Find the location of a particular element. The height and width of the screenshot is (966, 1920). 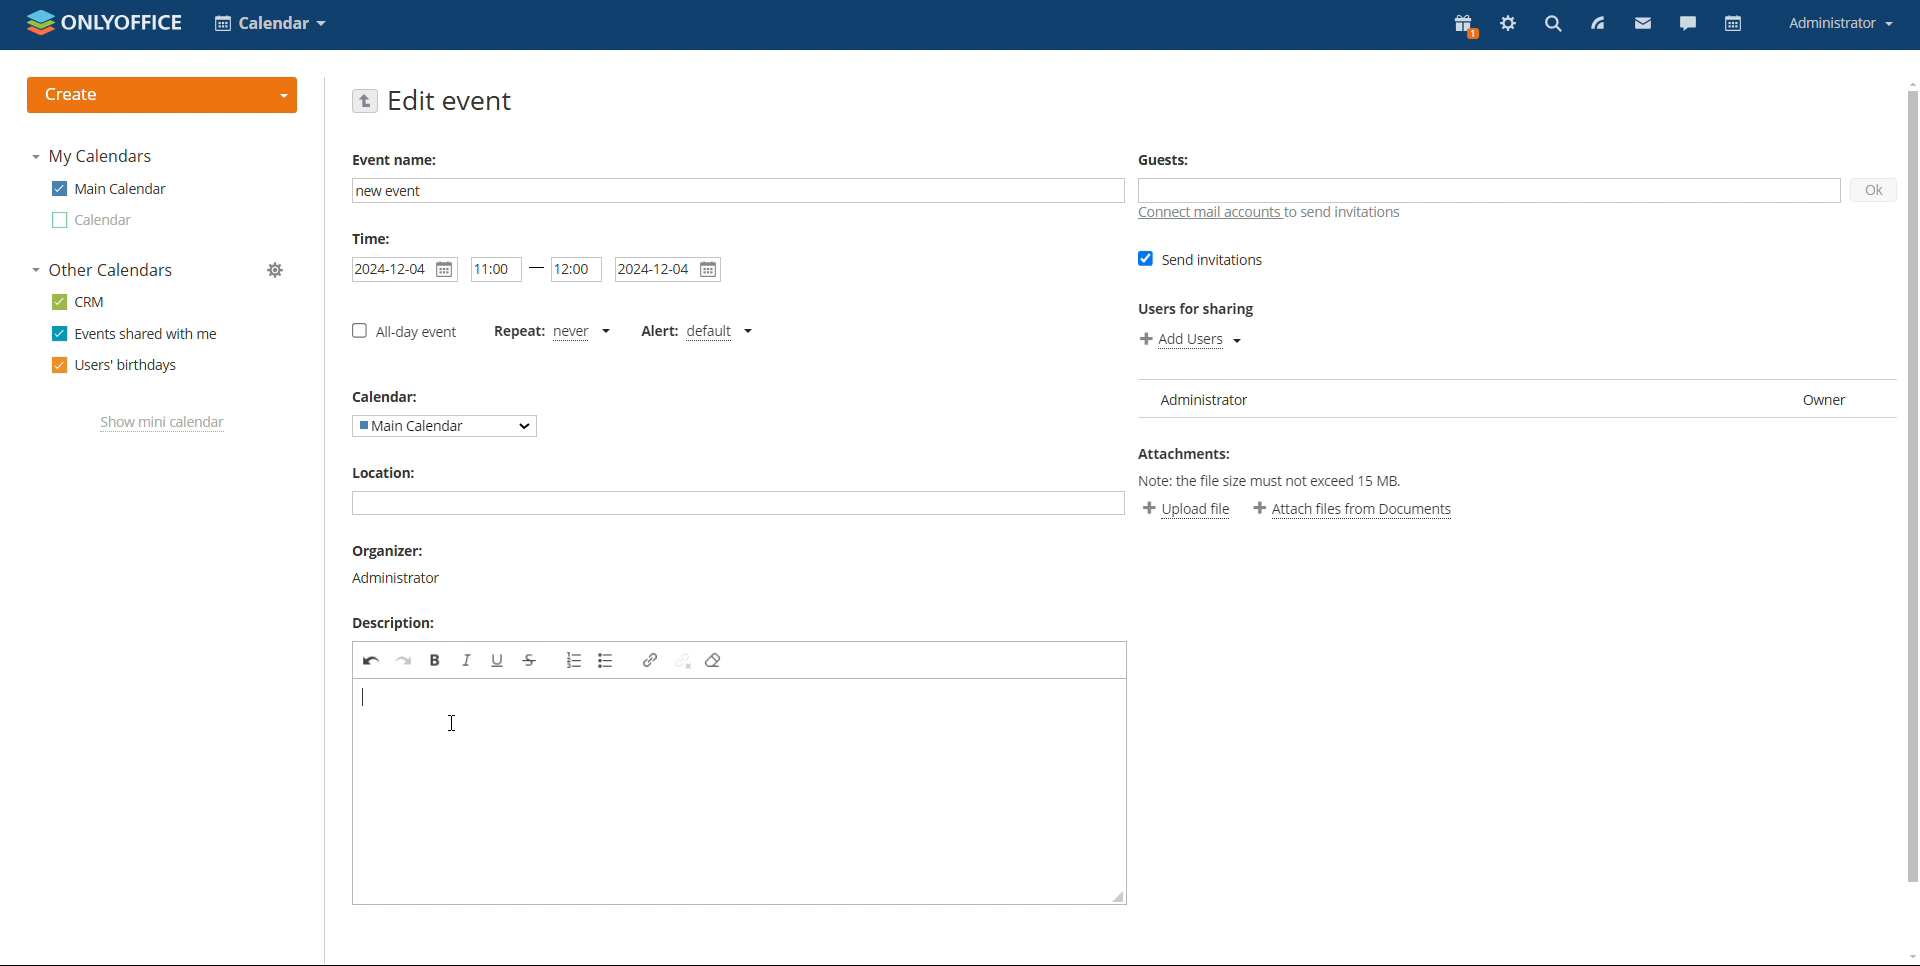

start date is located at coordinates (404, 270).